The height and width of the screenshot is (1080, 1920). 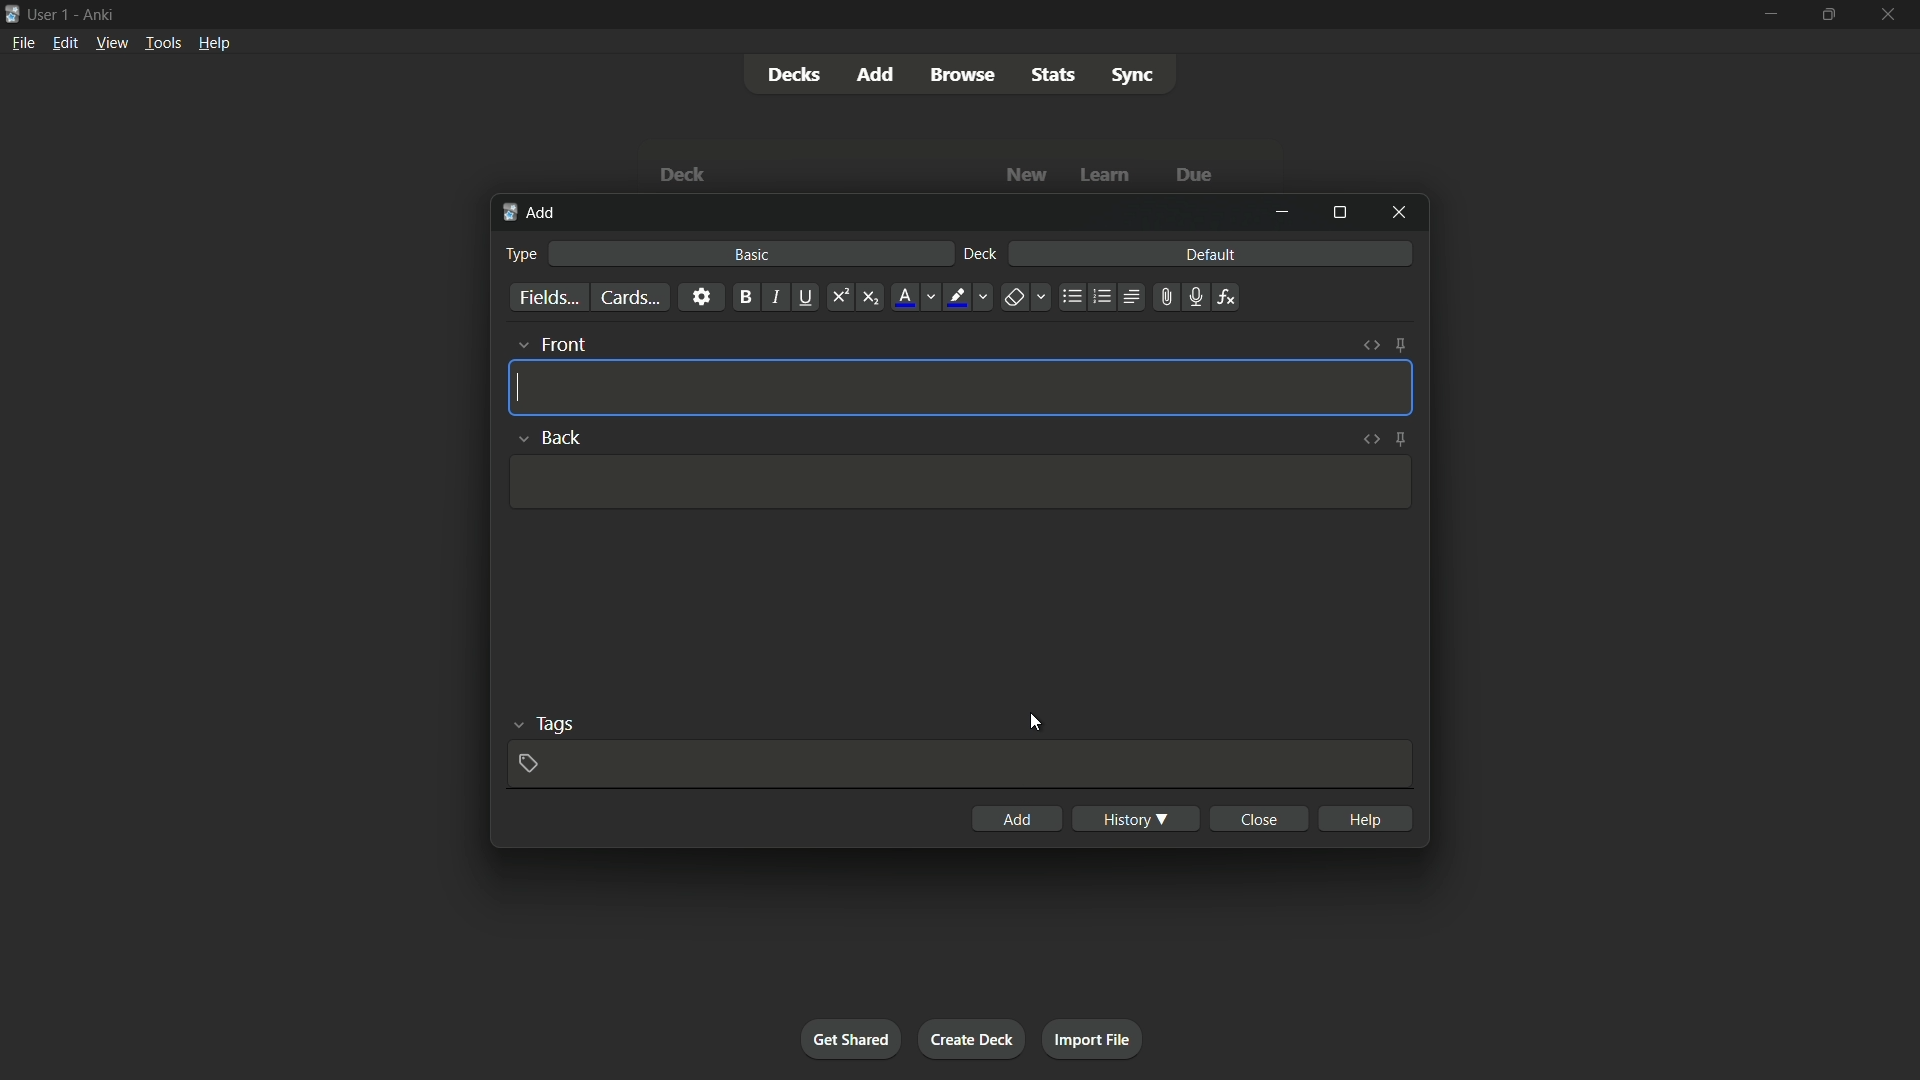 I want to click on get shared, so click(x=850, y=1040).